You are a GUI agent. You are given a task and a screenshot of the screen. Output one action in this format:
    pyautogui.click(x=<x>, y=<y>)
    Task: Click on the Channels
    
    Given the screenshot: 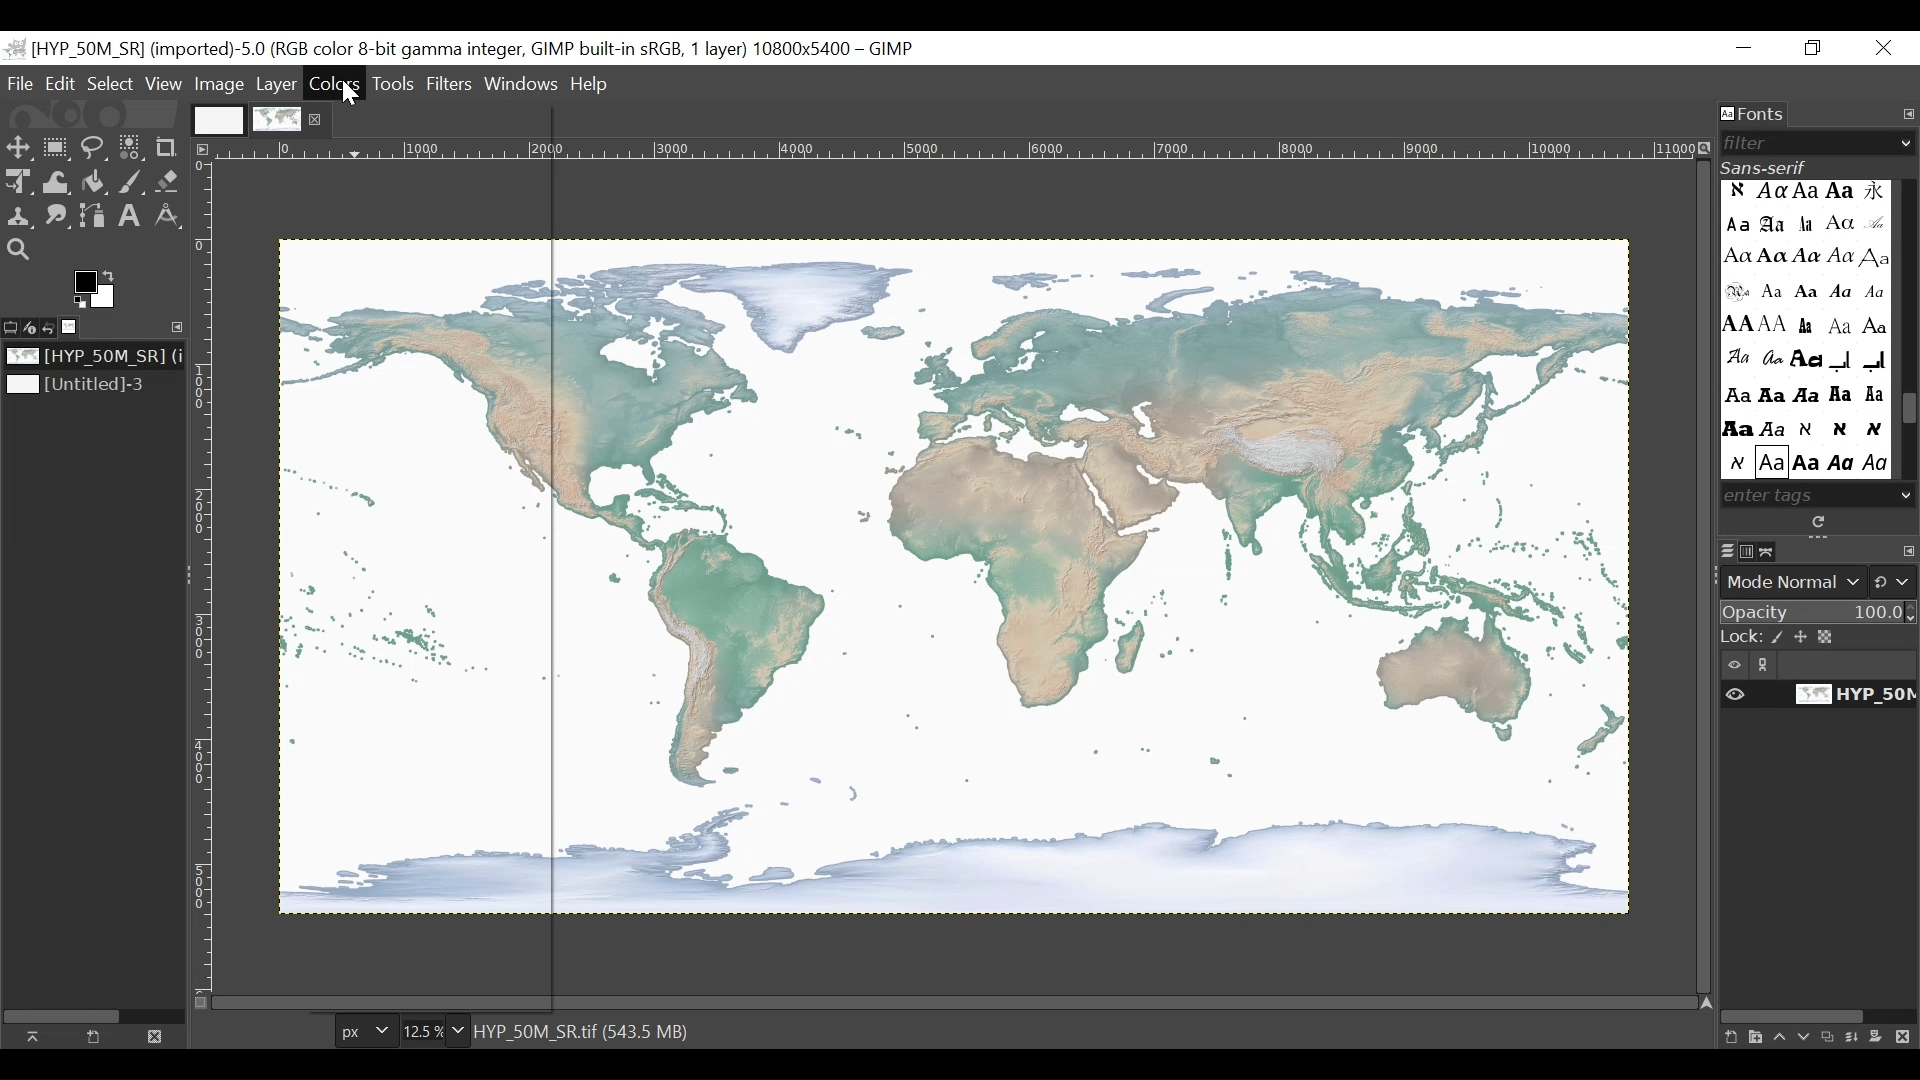 What is the action you would take?
    pyautogui.click(x=1751, y=551)
    